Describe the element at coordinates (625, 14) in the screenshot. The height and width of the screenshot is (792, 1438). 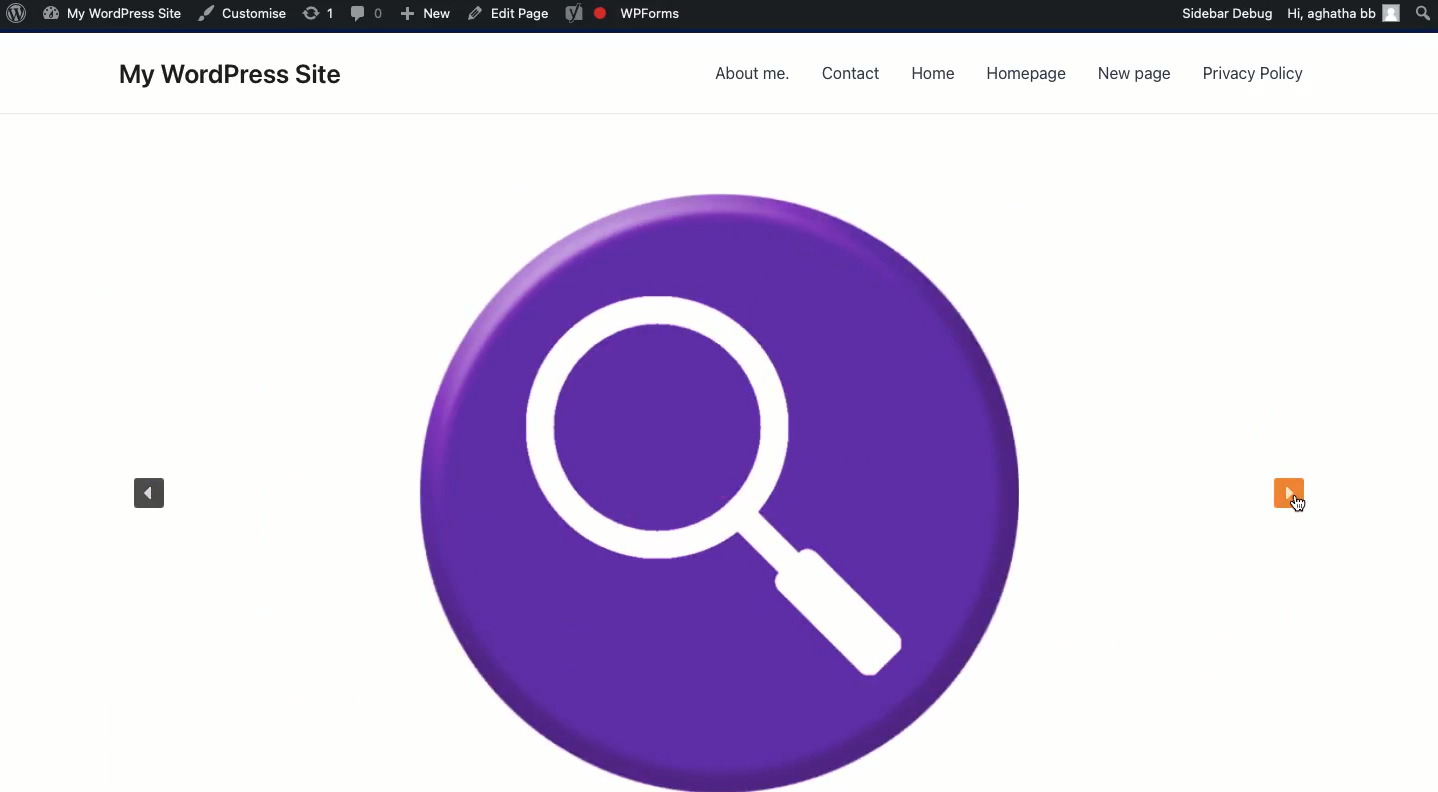
I see `wpforms` at that location.